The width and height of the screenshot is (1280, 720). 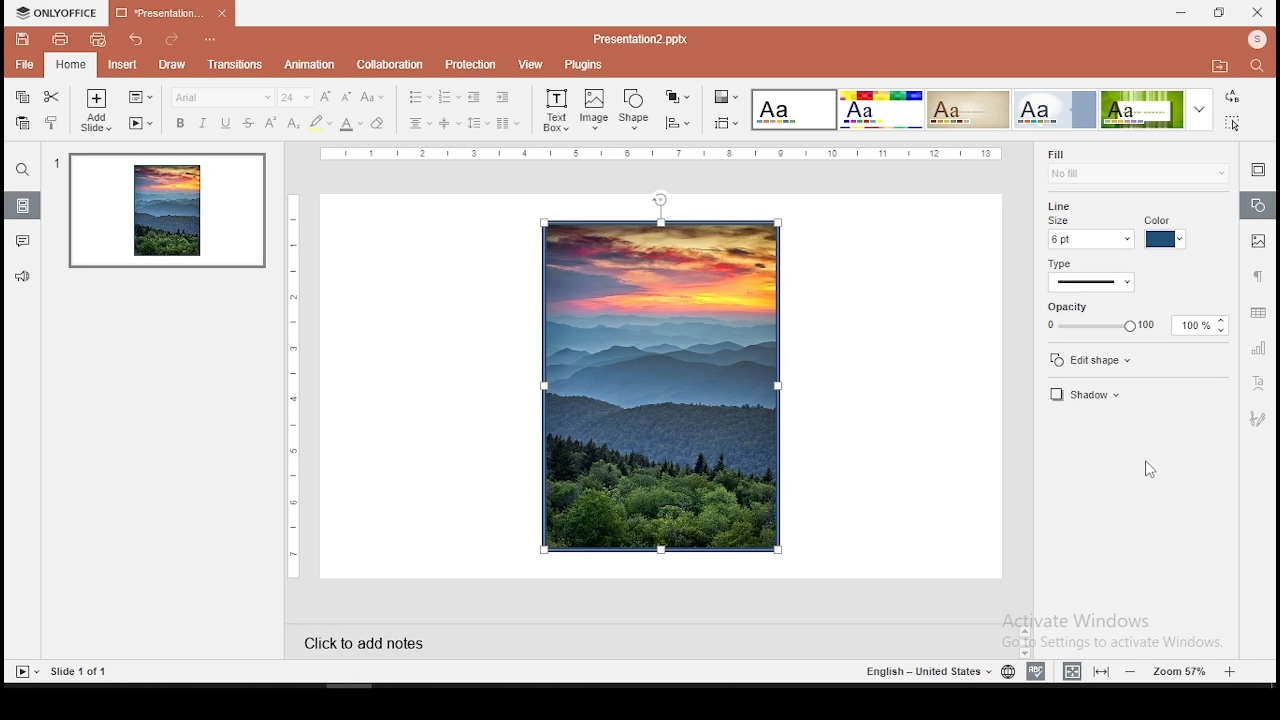 What do you see at coordinates (23, 63) in the screenshot?
I see `file` at bounding box center [23, 63].